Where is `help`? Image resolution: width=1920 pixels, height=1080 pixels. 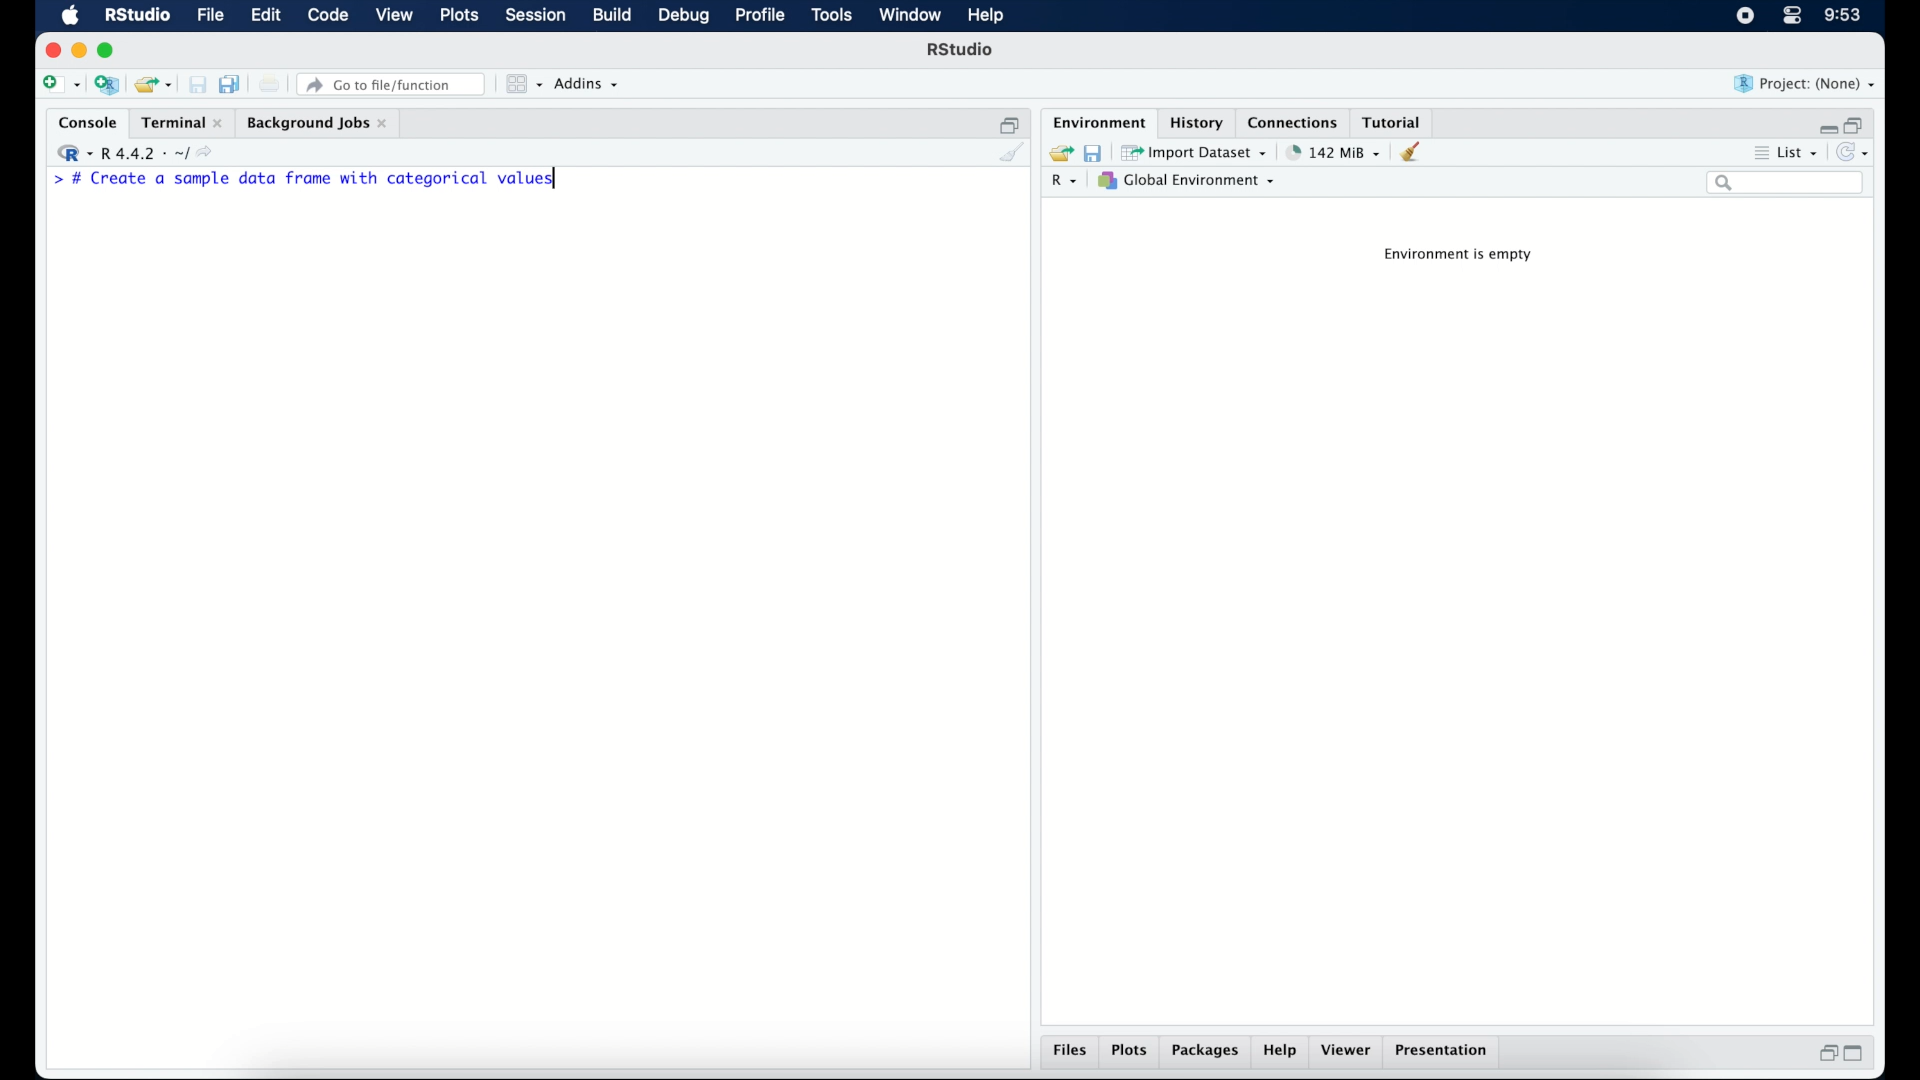 help is located at coordinates (1283, 1052).